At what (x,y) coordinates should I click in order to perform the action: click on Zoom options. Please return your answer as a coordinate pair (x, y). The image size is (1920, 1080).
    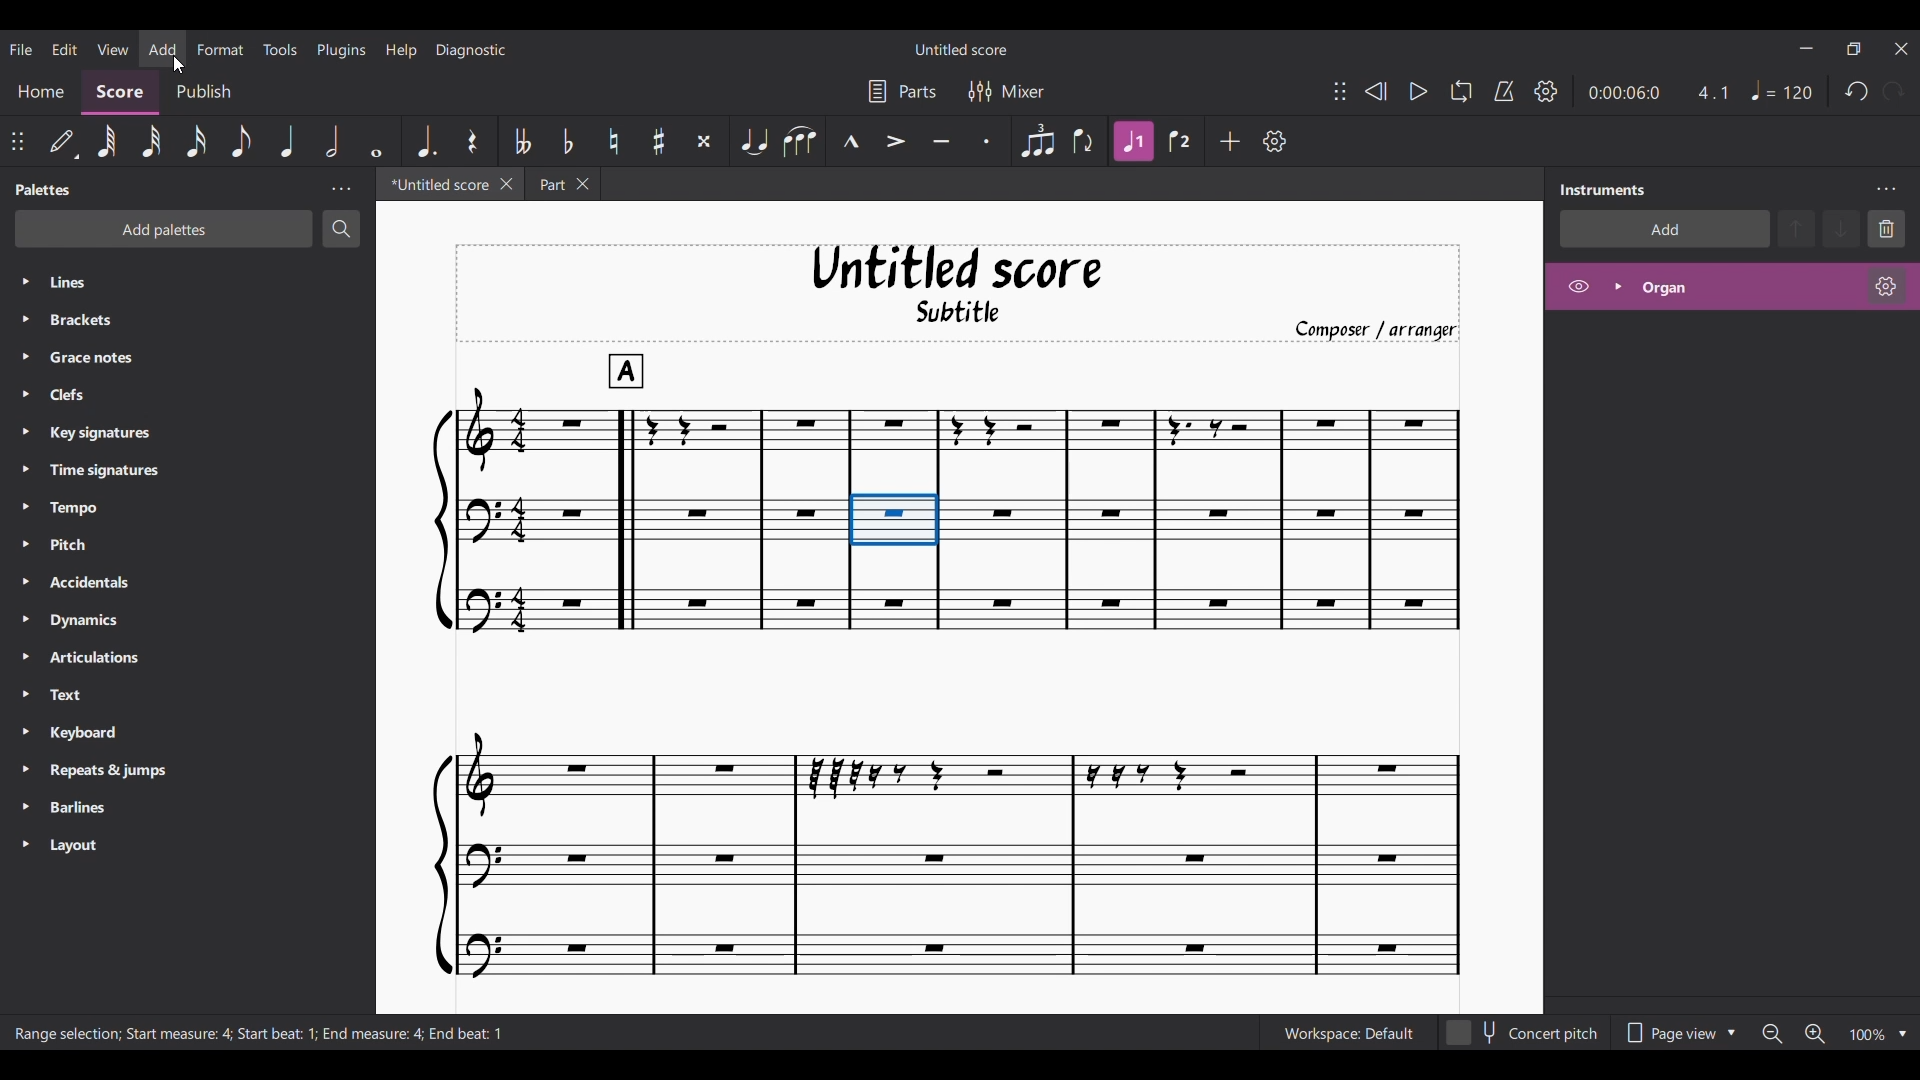
    Looking at the image, I should click on (1903, 1034).